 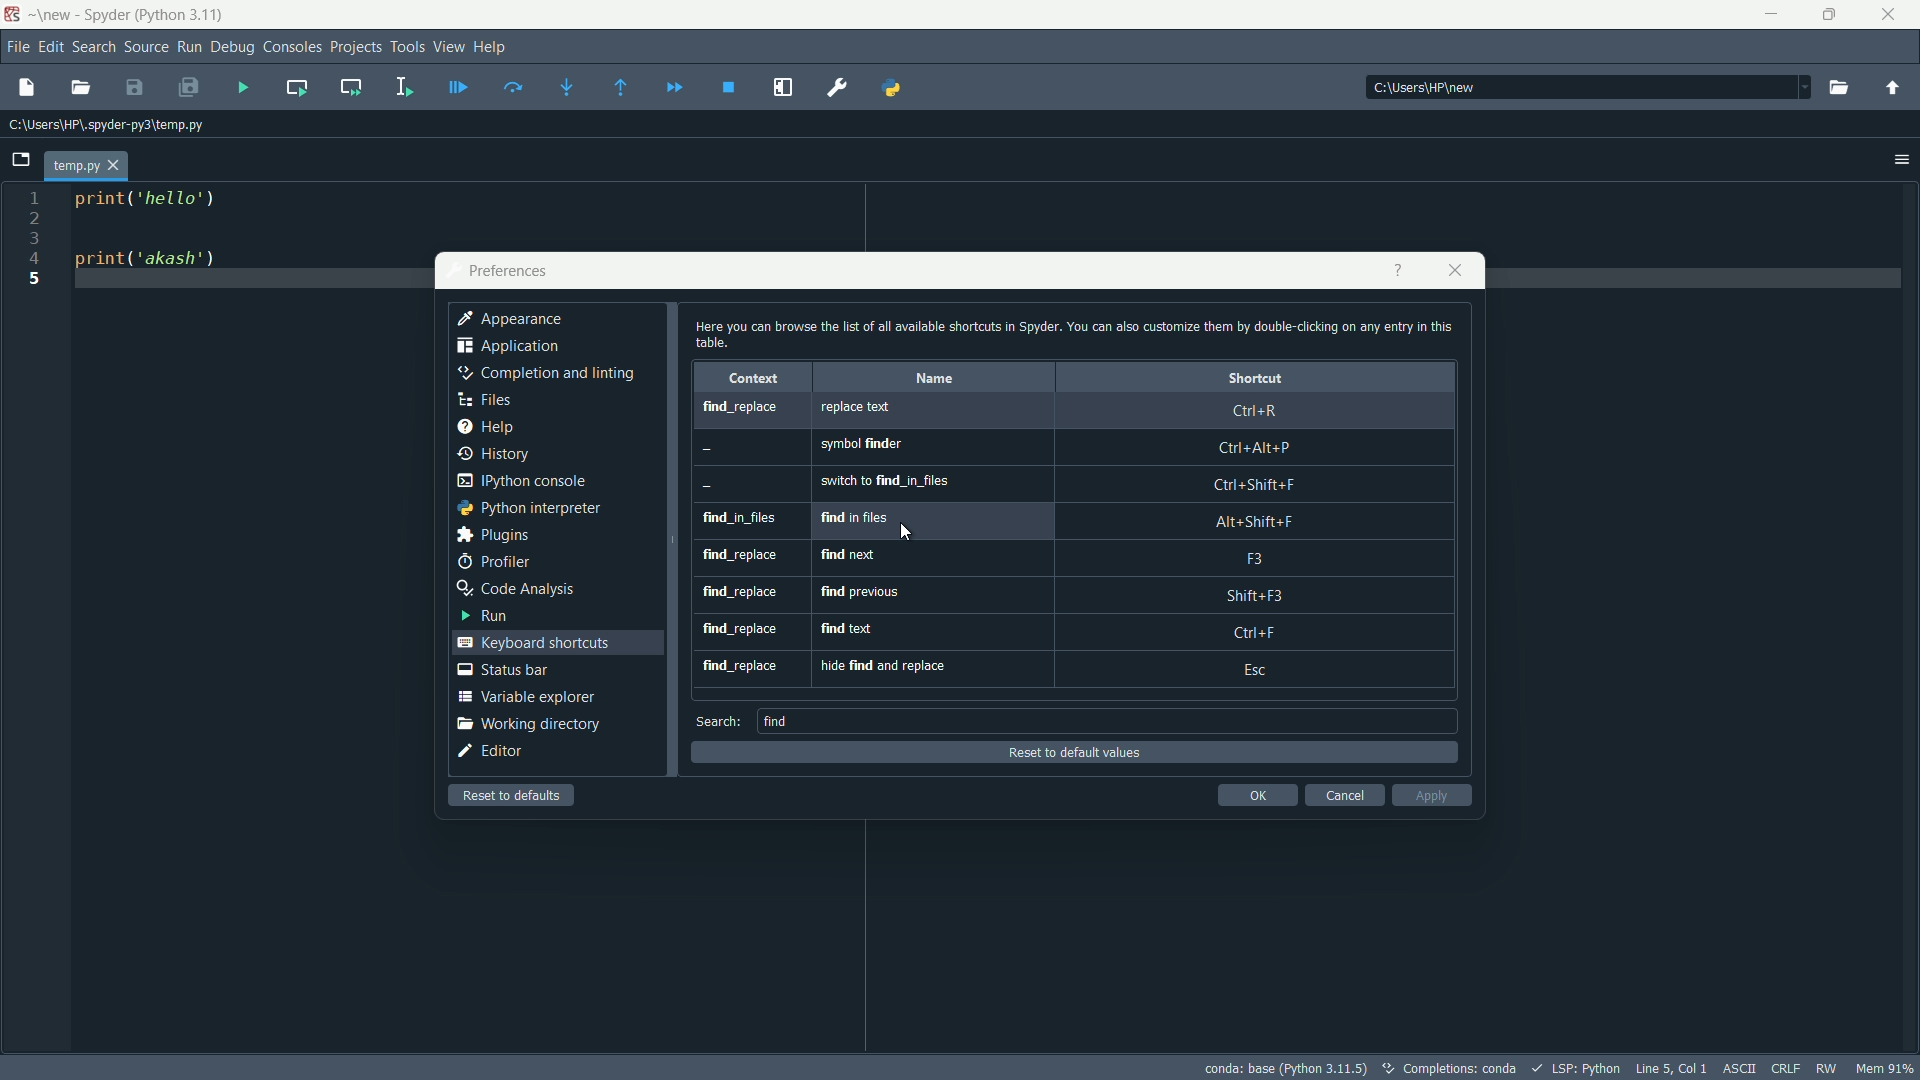 I want to click on maximize current pane, so click(x=785, y=88).